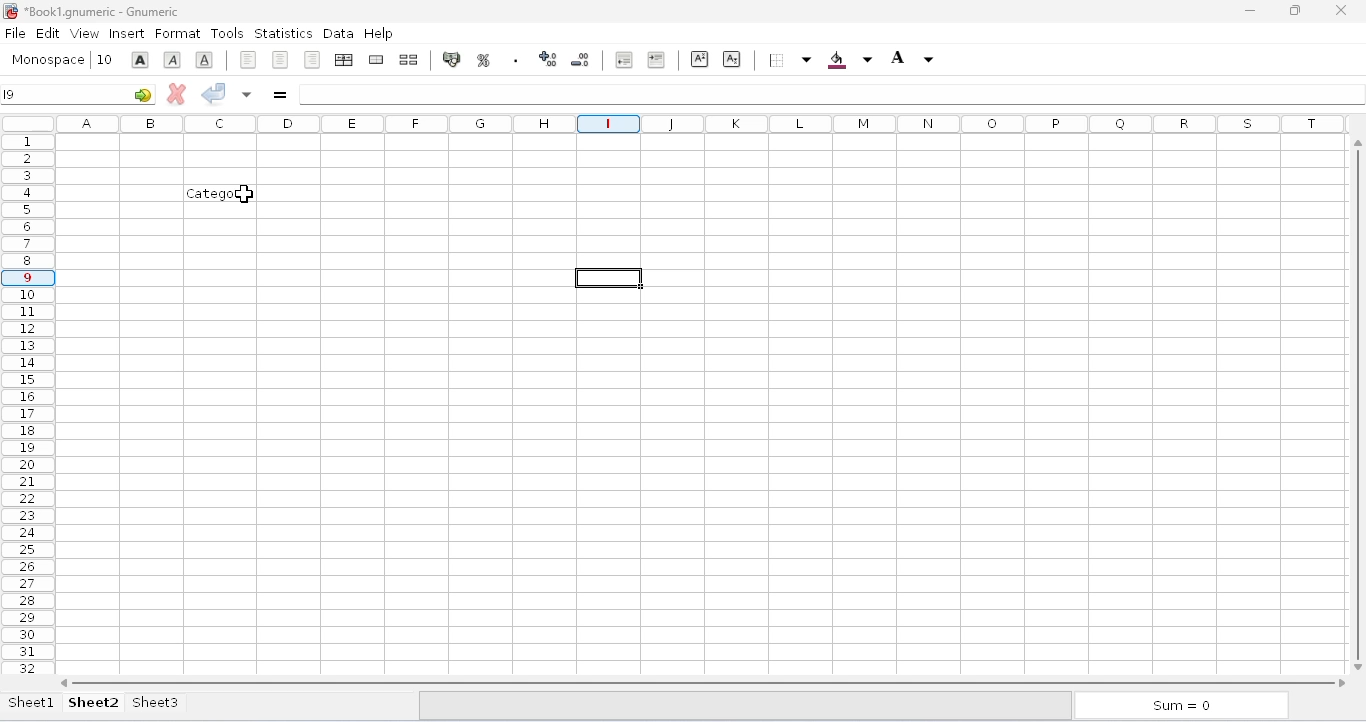 This screenshot has height=722, width=1366. I want to click on enter formula, so click(280, 95).